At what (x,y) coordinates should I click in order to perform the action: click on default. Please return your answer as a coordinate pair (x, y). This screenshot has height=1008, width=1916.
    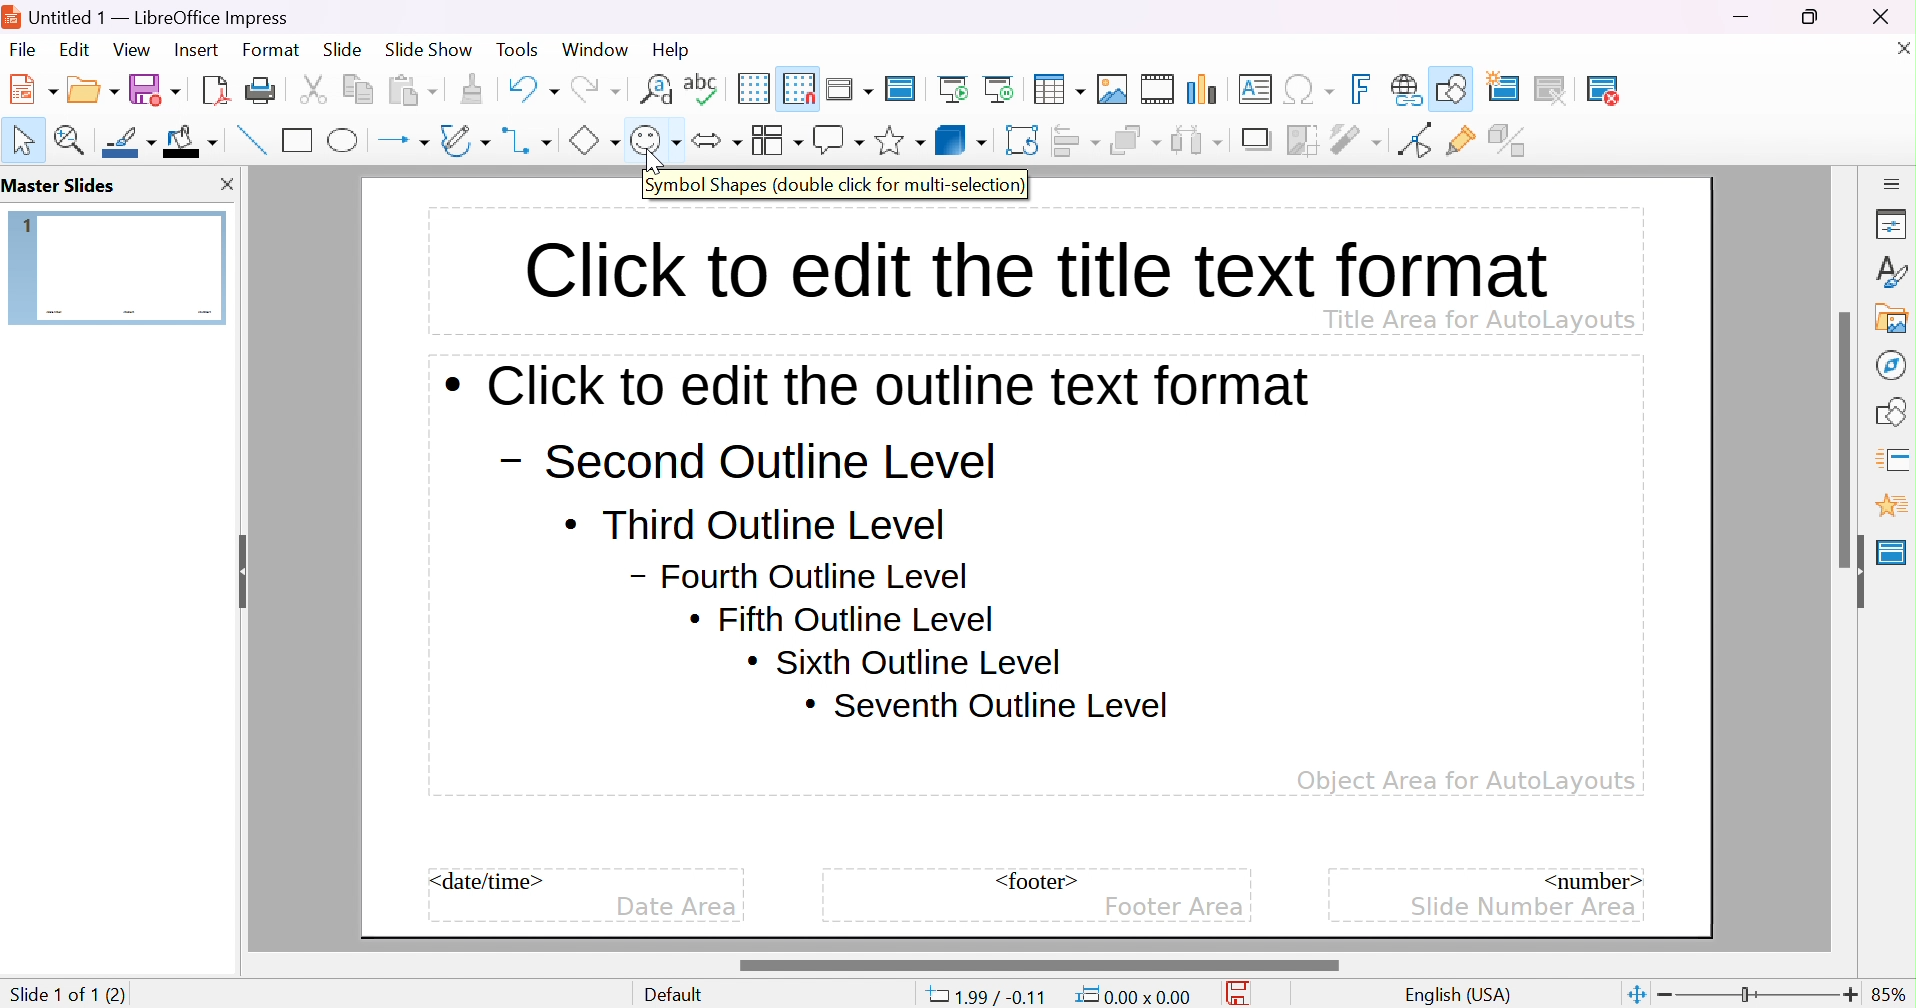
    Looking at the image, I should click on (679, 995).